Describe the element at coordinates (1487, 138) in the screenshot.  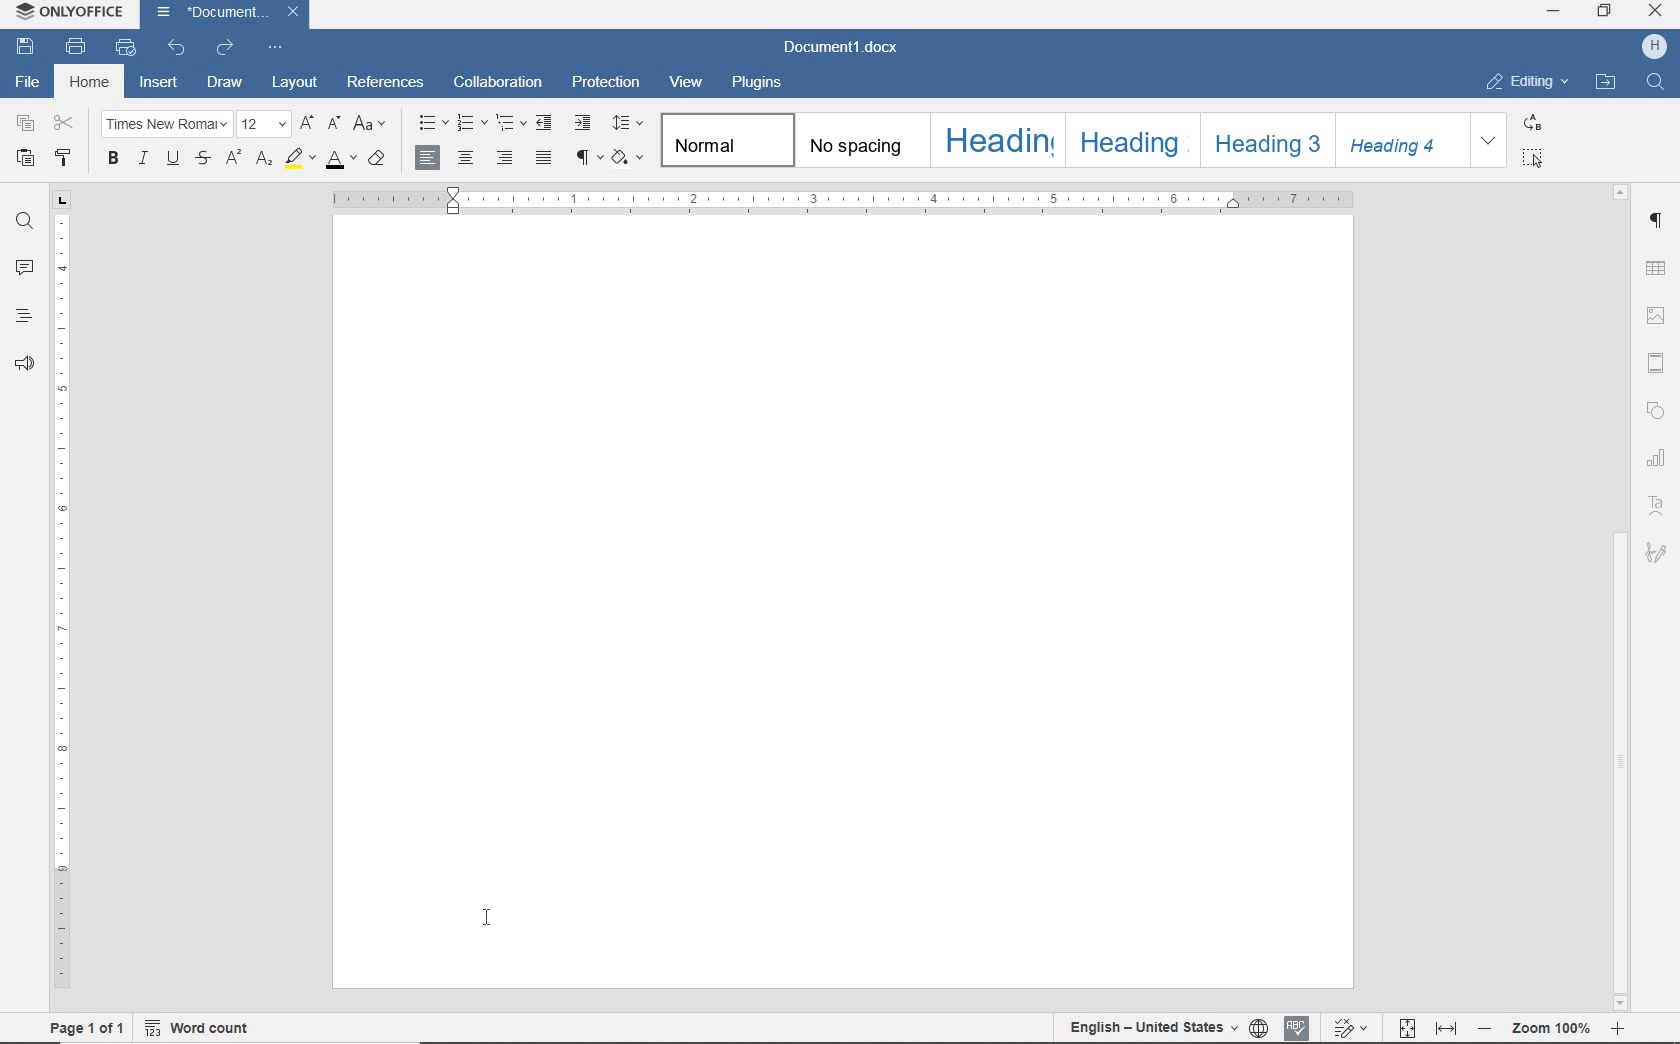
I see `expand` at that location.